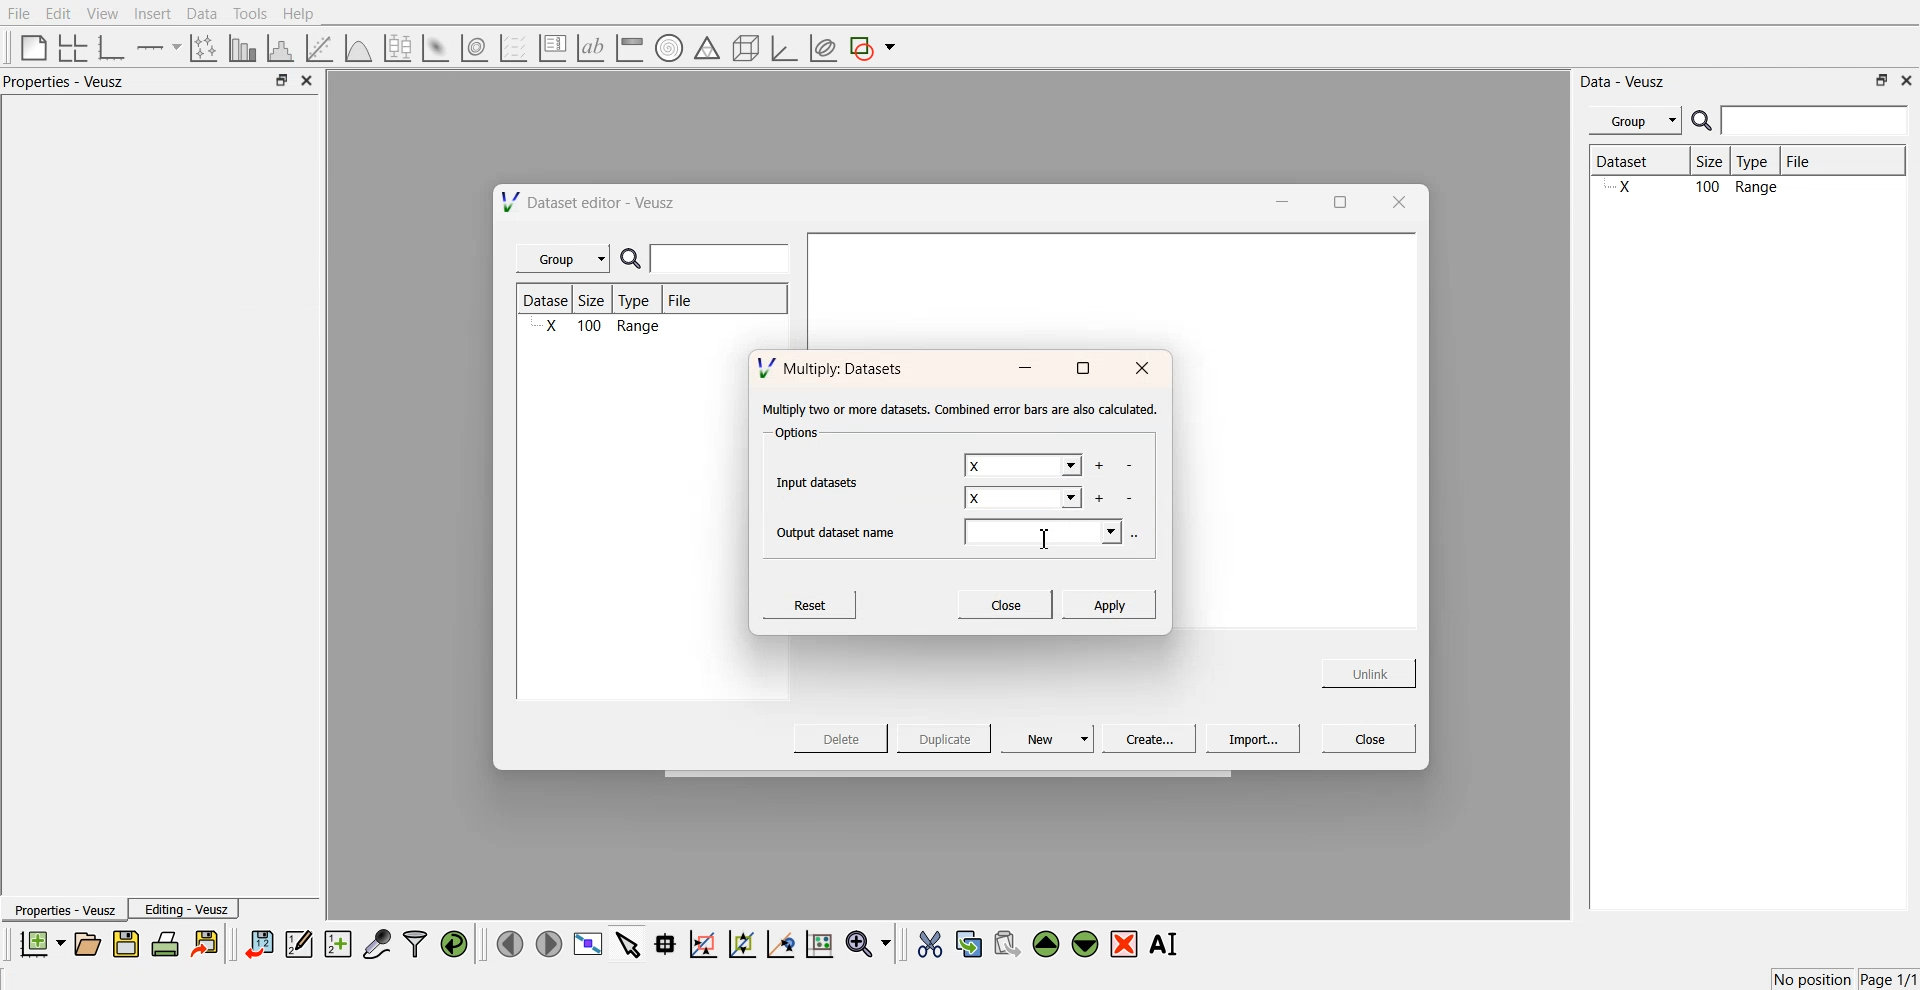 The height and width of the screenshot is (990, 1920). Describe the element at coordinates (591, 202) in the screenshot. I see `Dataset editor - Veusz` at that location.